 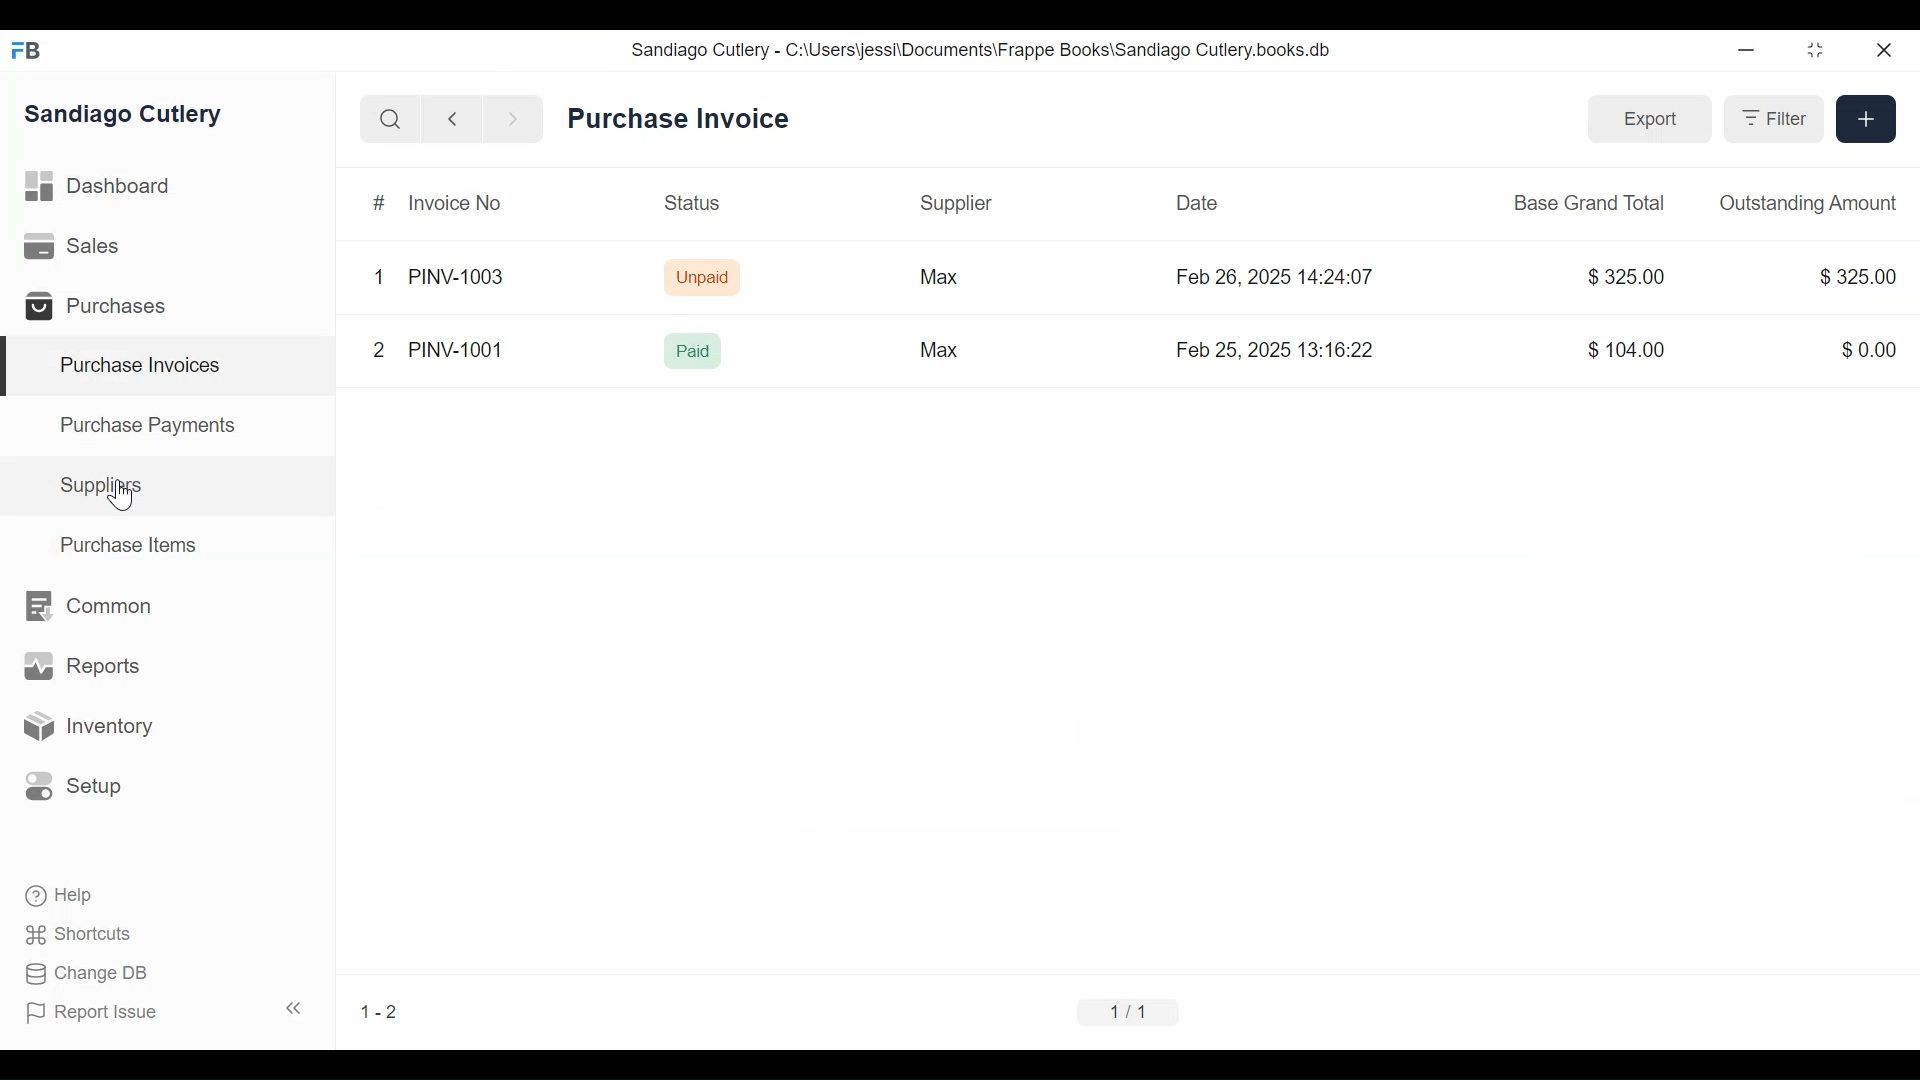 What do you see at coordinates (393, 121) in the screenshot?
I see `search` at bounding box center [393, 121].